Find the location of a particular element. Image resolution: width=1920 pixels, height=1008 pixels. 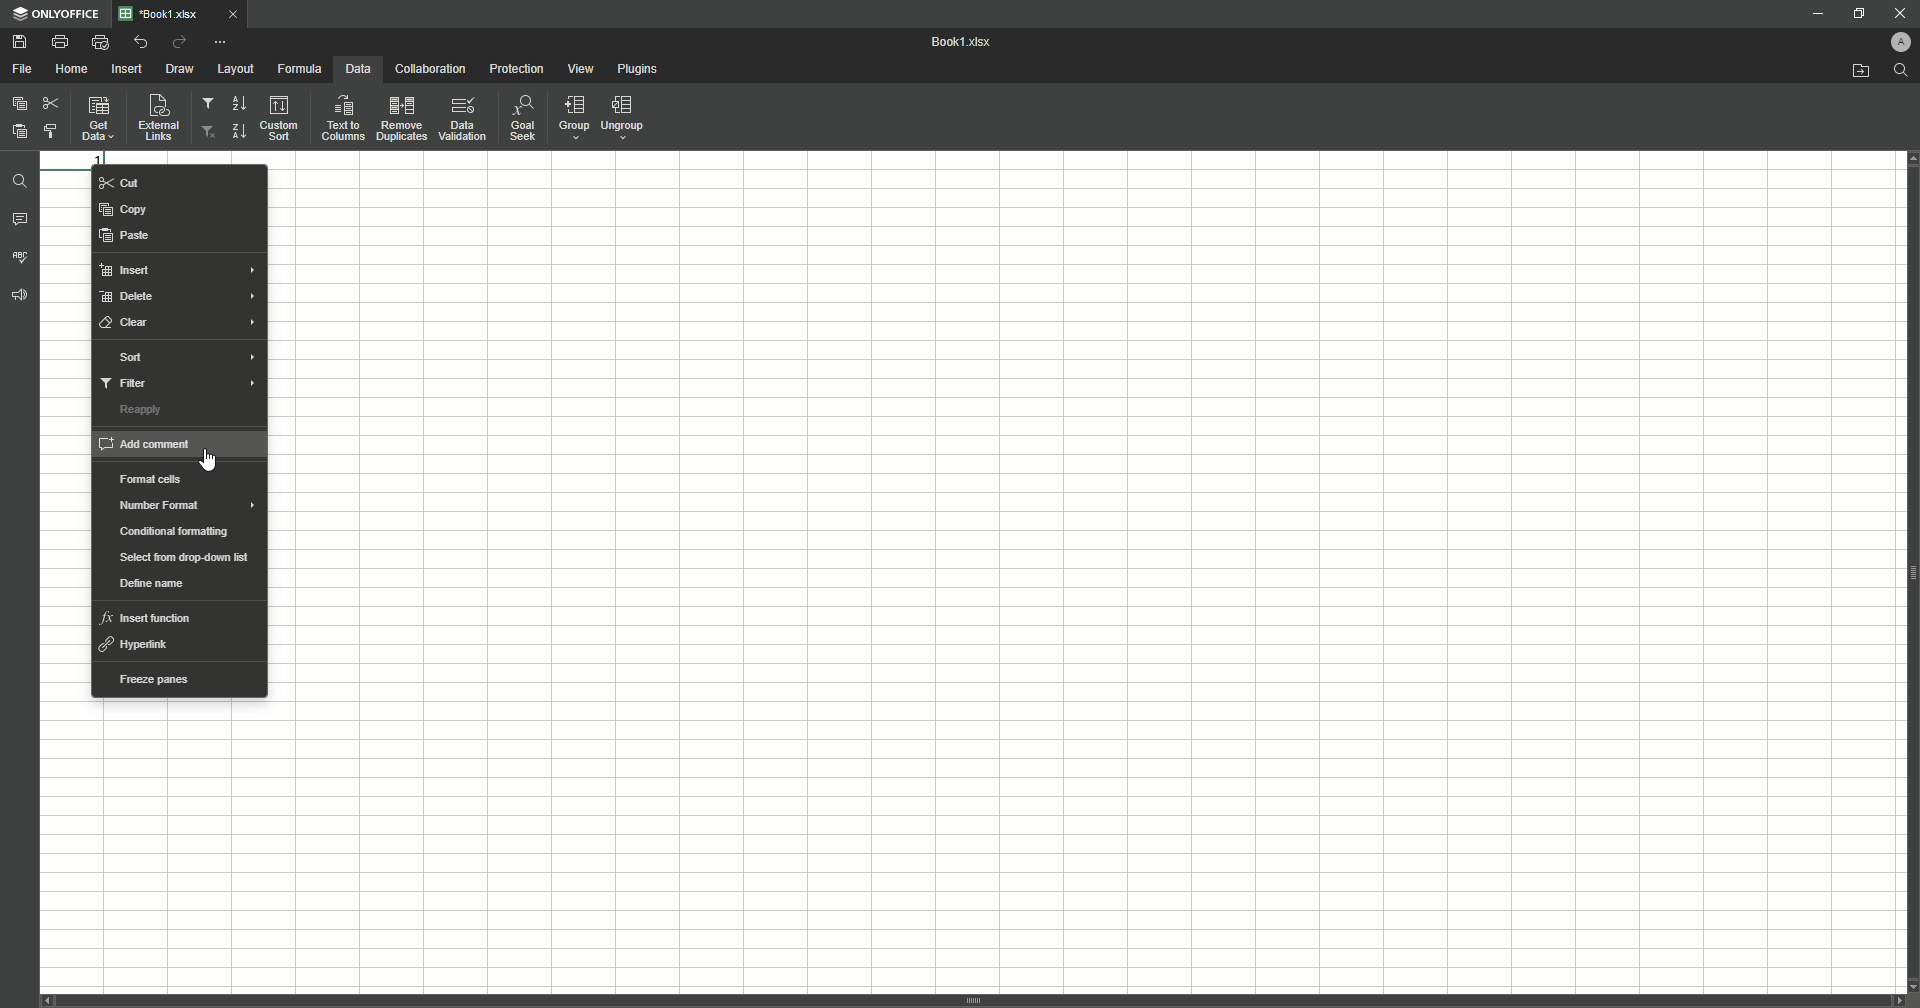

Protection is located at coordinates (516, 70).